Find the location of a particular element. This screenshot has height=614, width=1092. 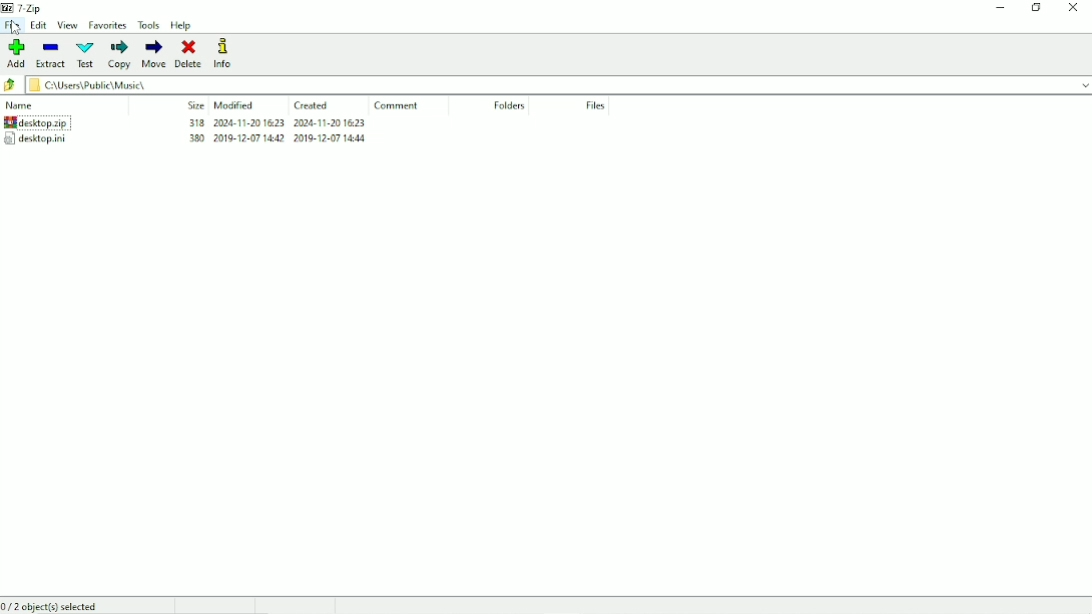

CAUsers\Public\ Music is located at coordinates (121, 85).